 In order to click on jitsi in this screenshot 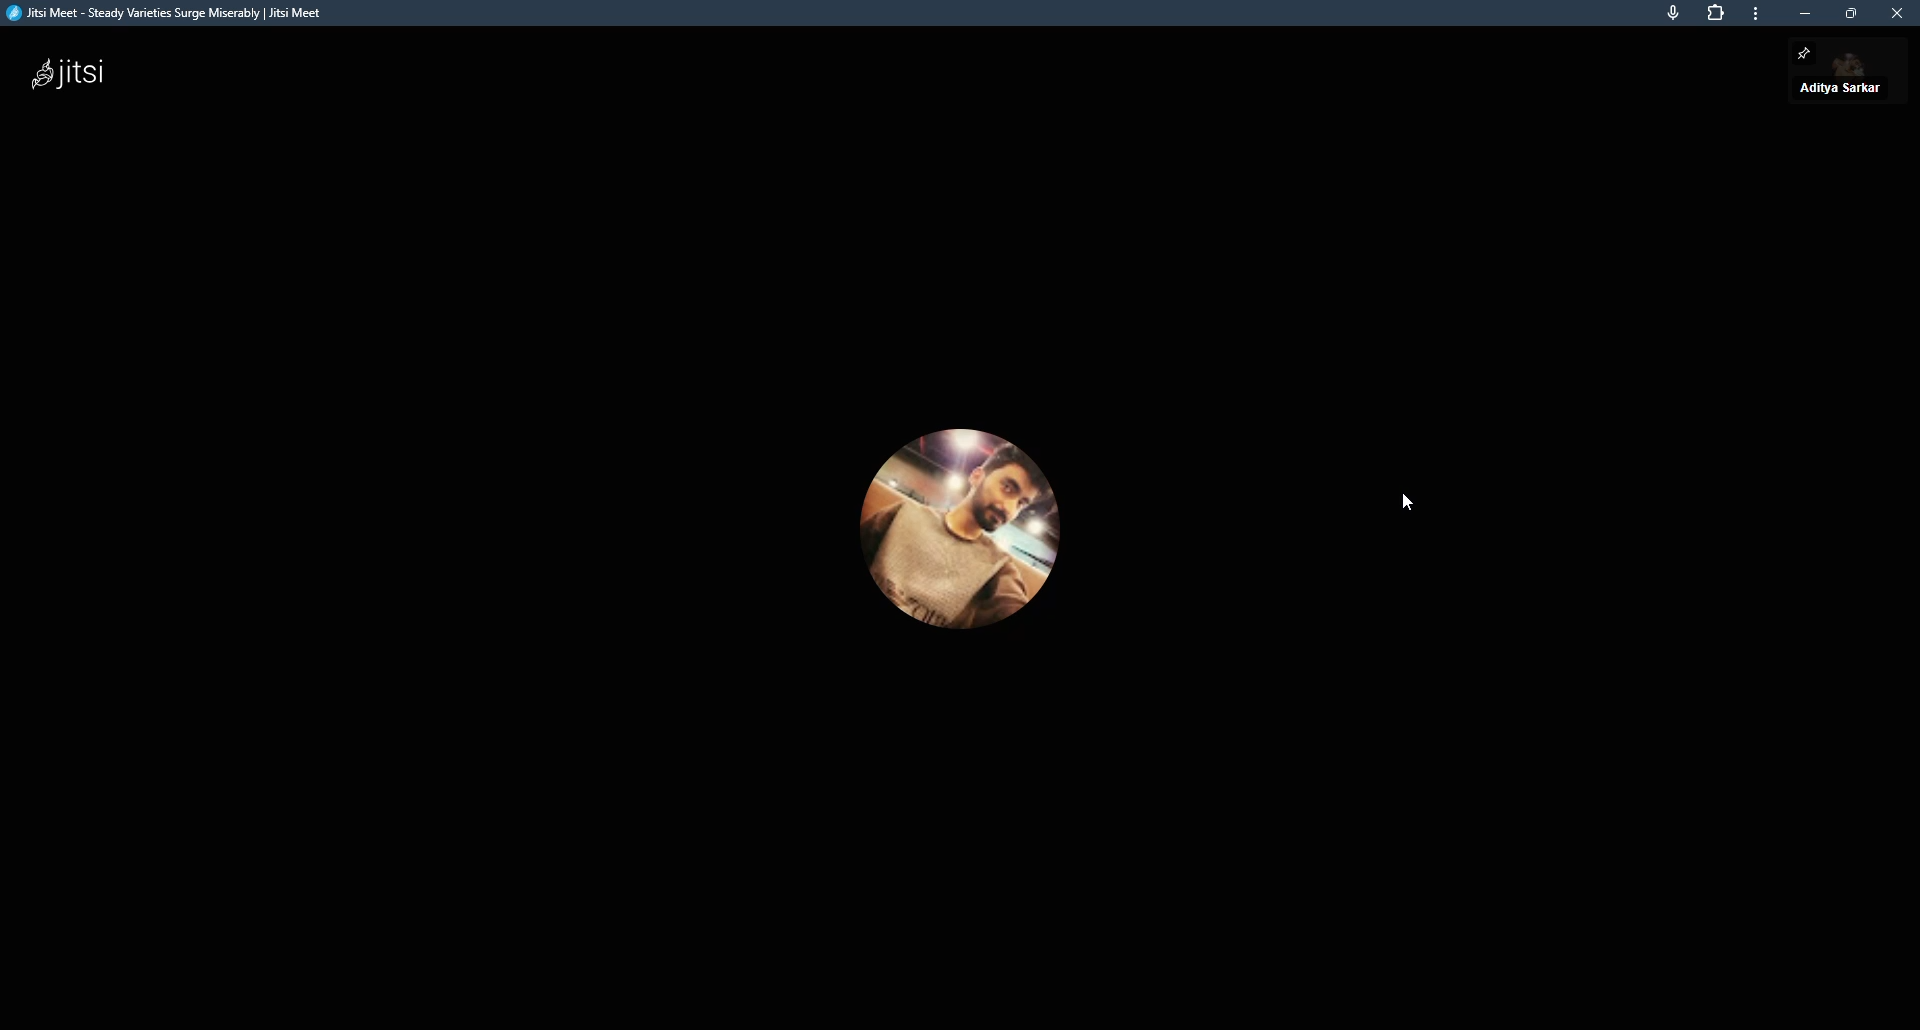, I will do `click(69, 72)`.